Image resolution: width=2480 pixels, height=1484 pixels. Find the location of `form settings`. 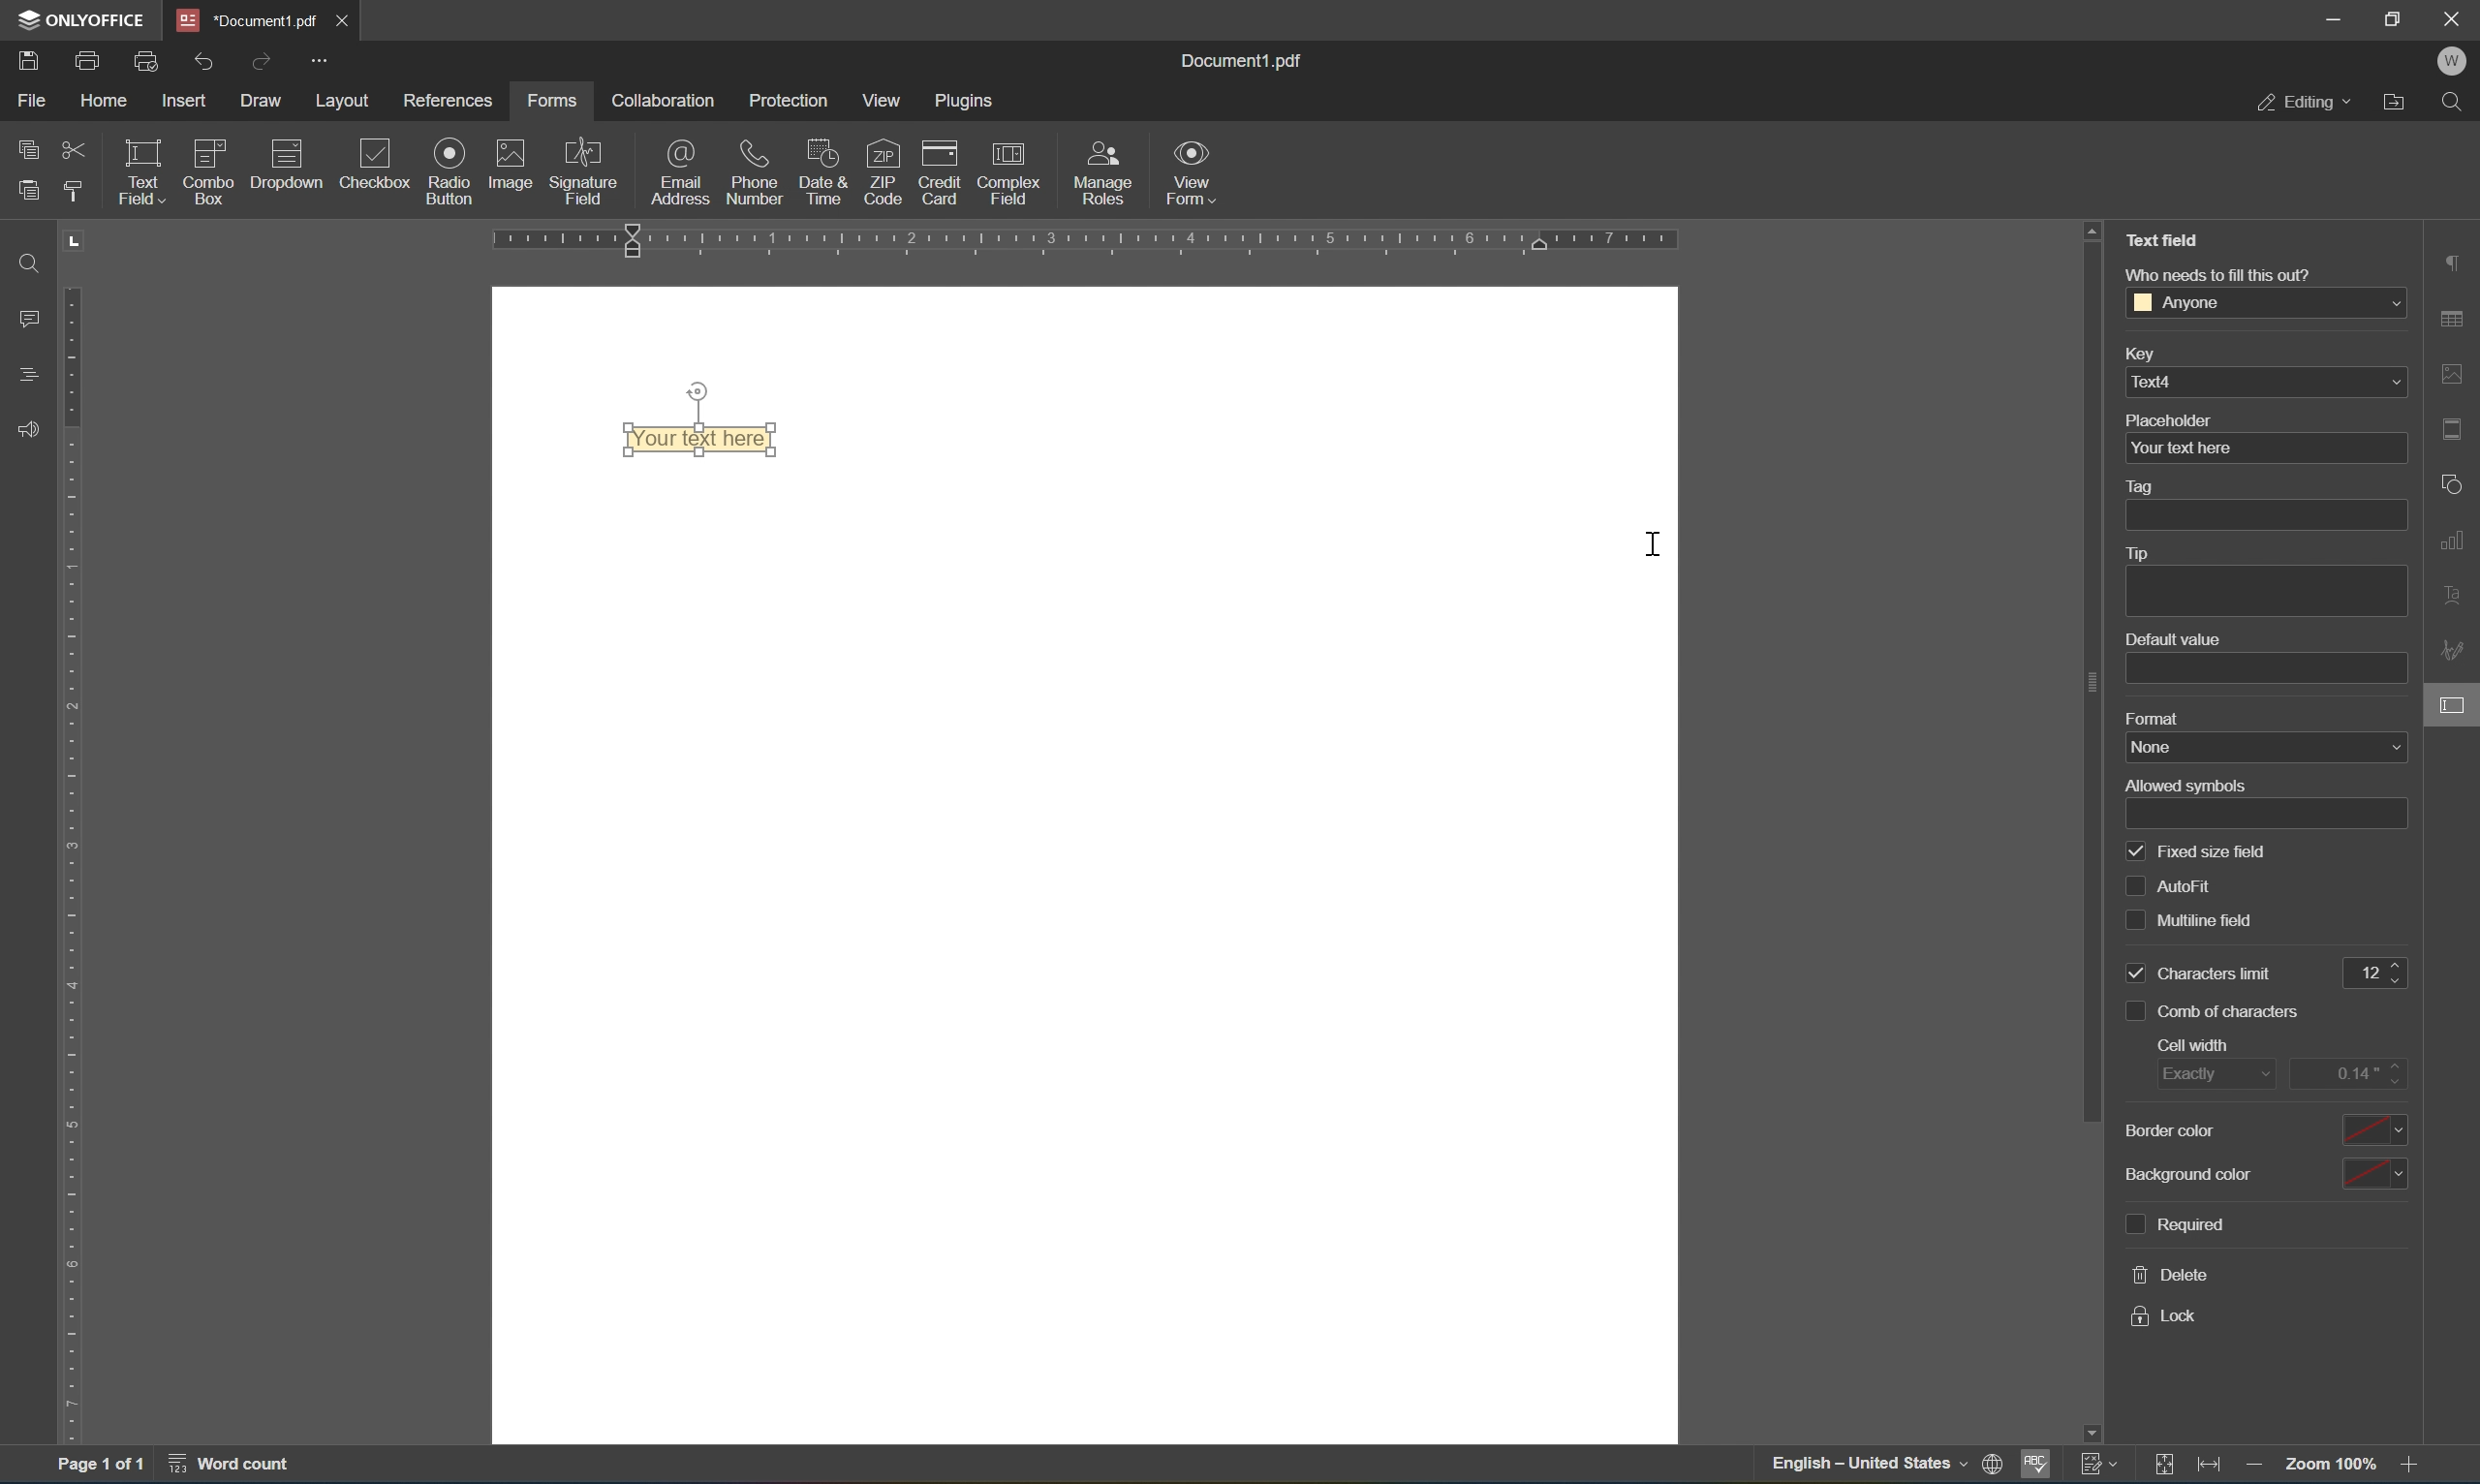

form settings is located at coordinates (2453, 704).